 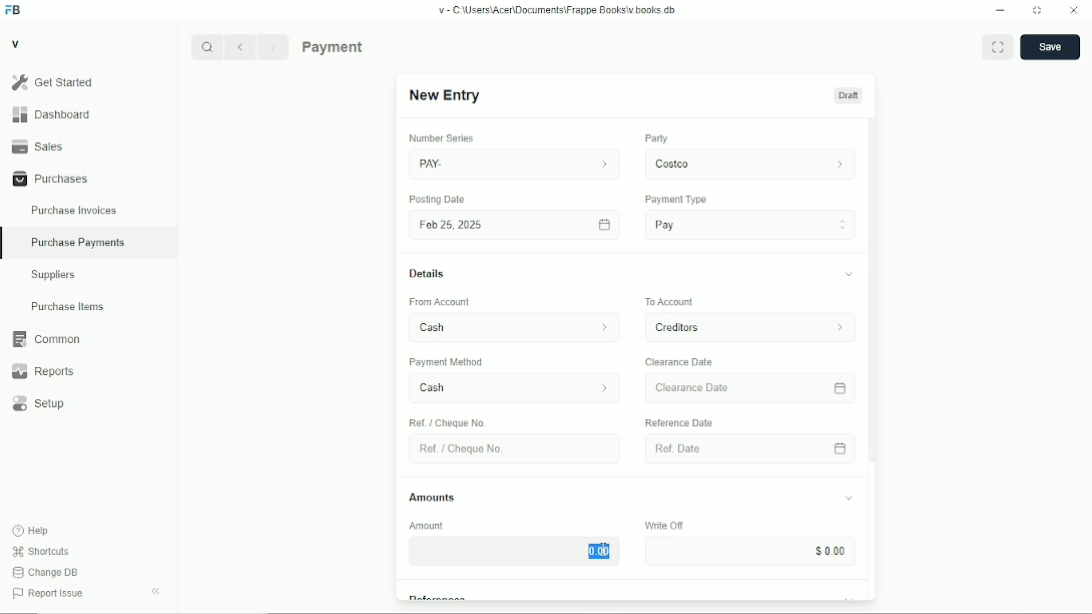 I want to click on PAY., so click(x=515, y=161).